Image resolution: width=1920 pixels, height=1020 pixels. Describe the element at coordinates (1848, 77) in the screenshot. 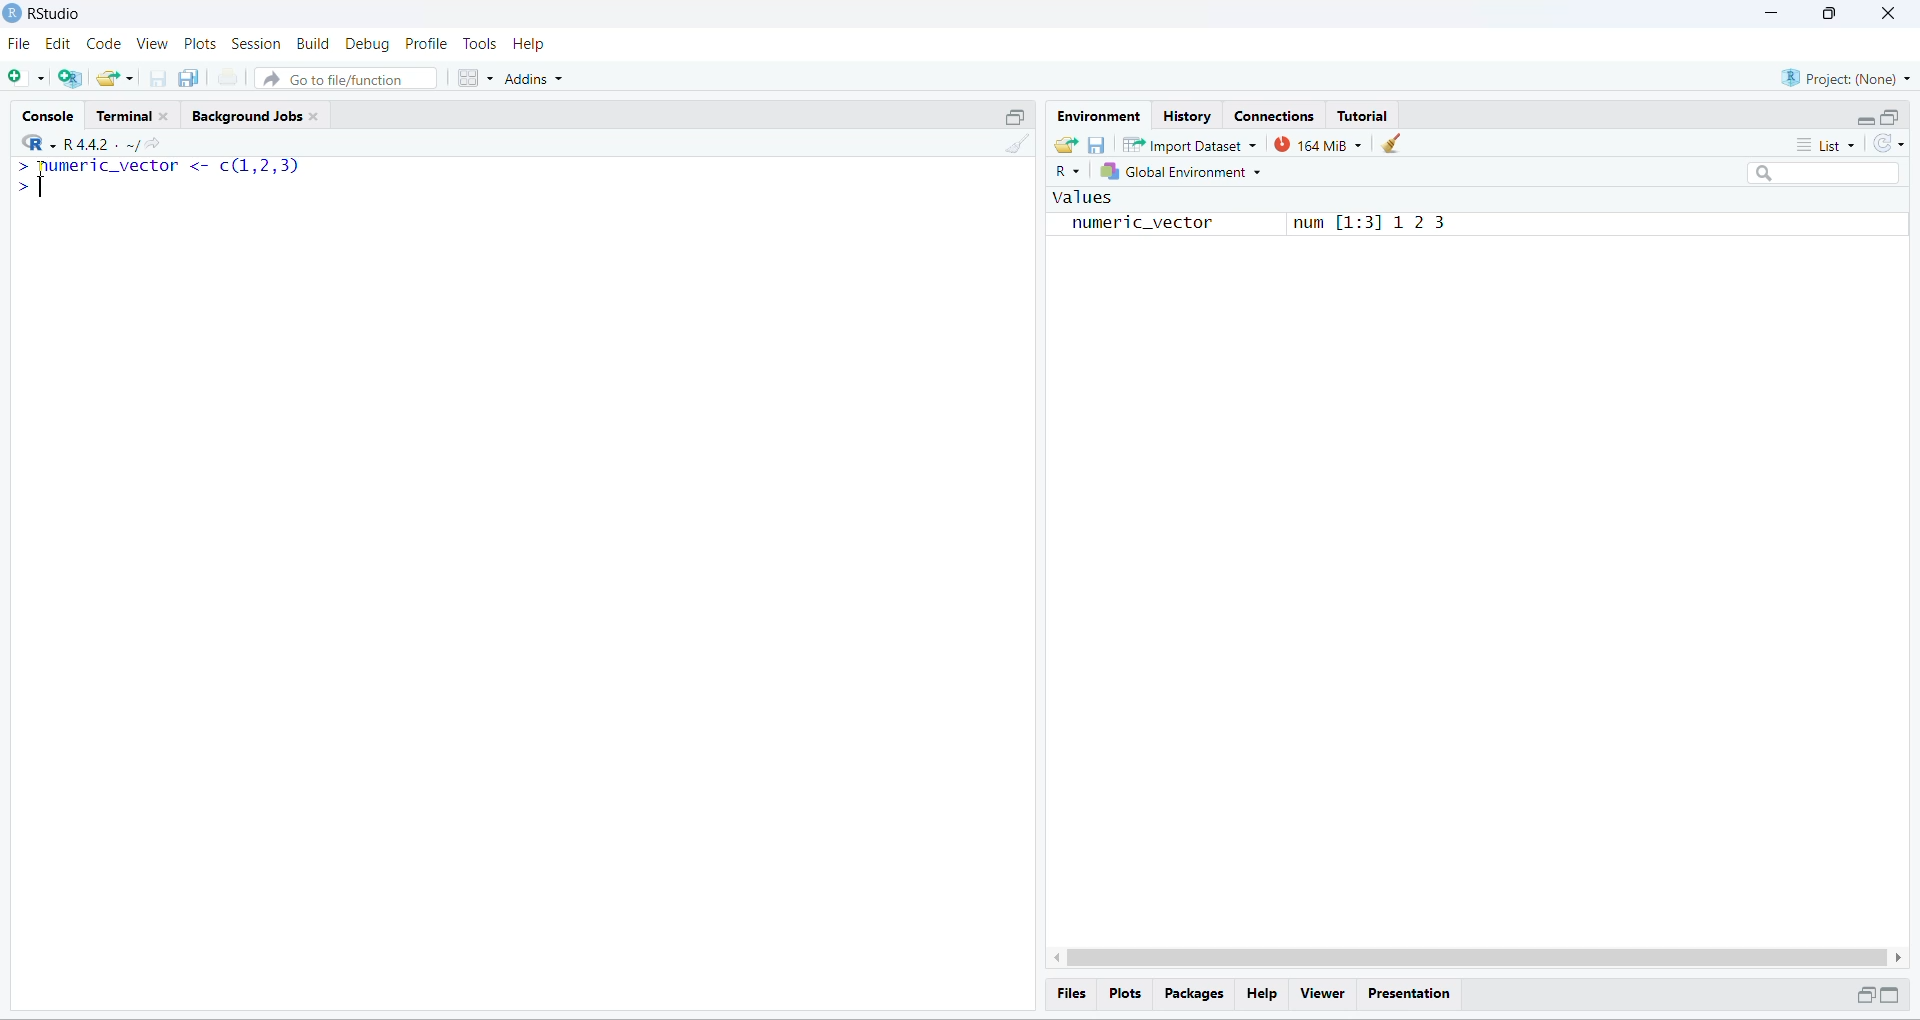

I see `Project: (None)` at that location.